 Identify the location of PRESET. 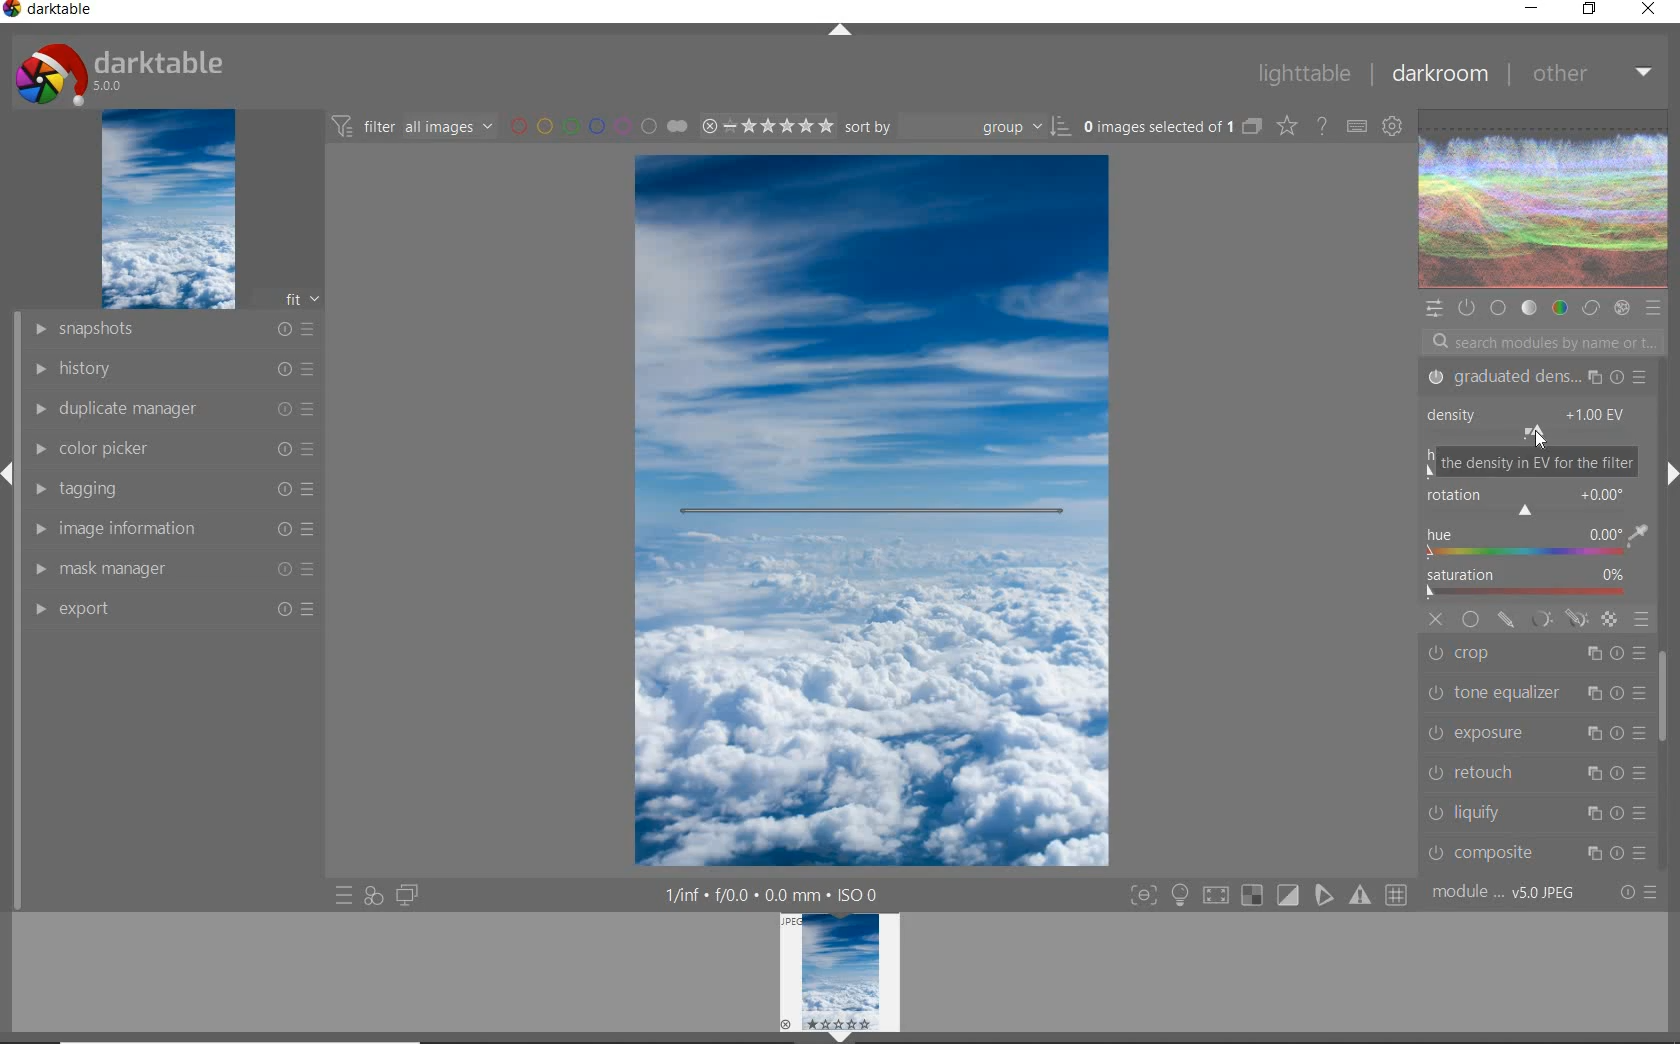
(1654, 308).